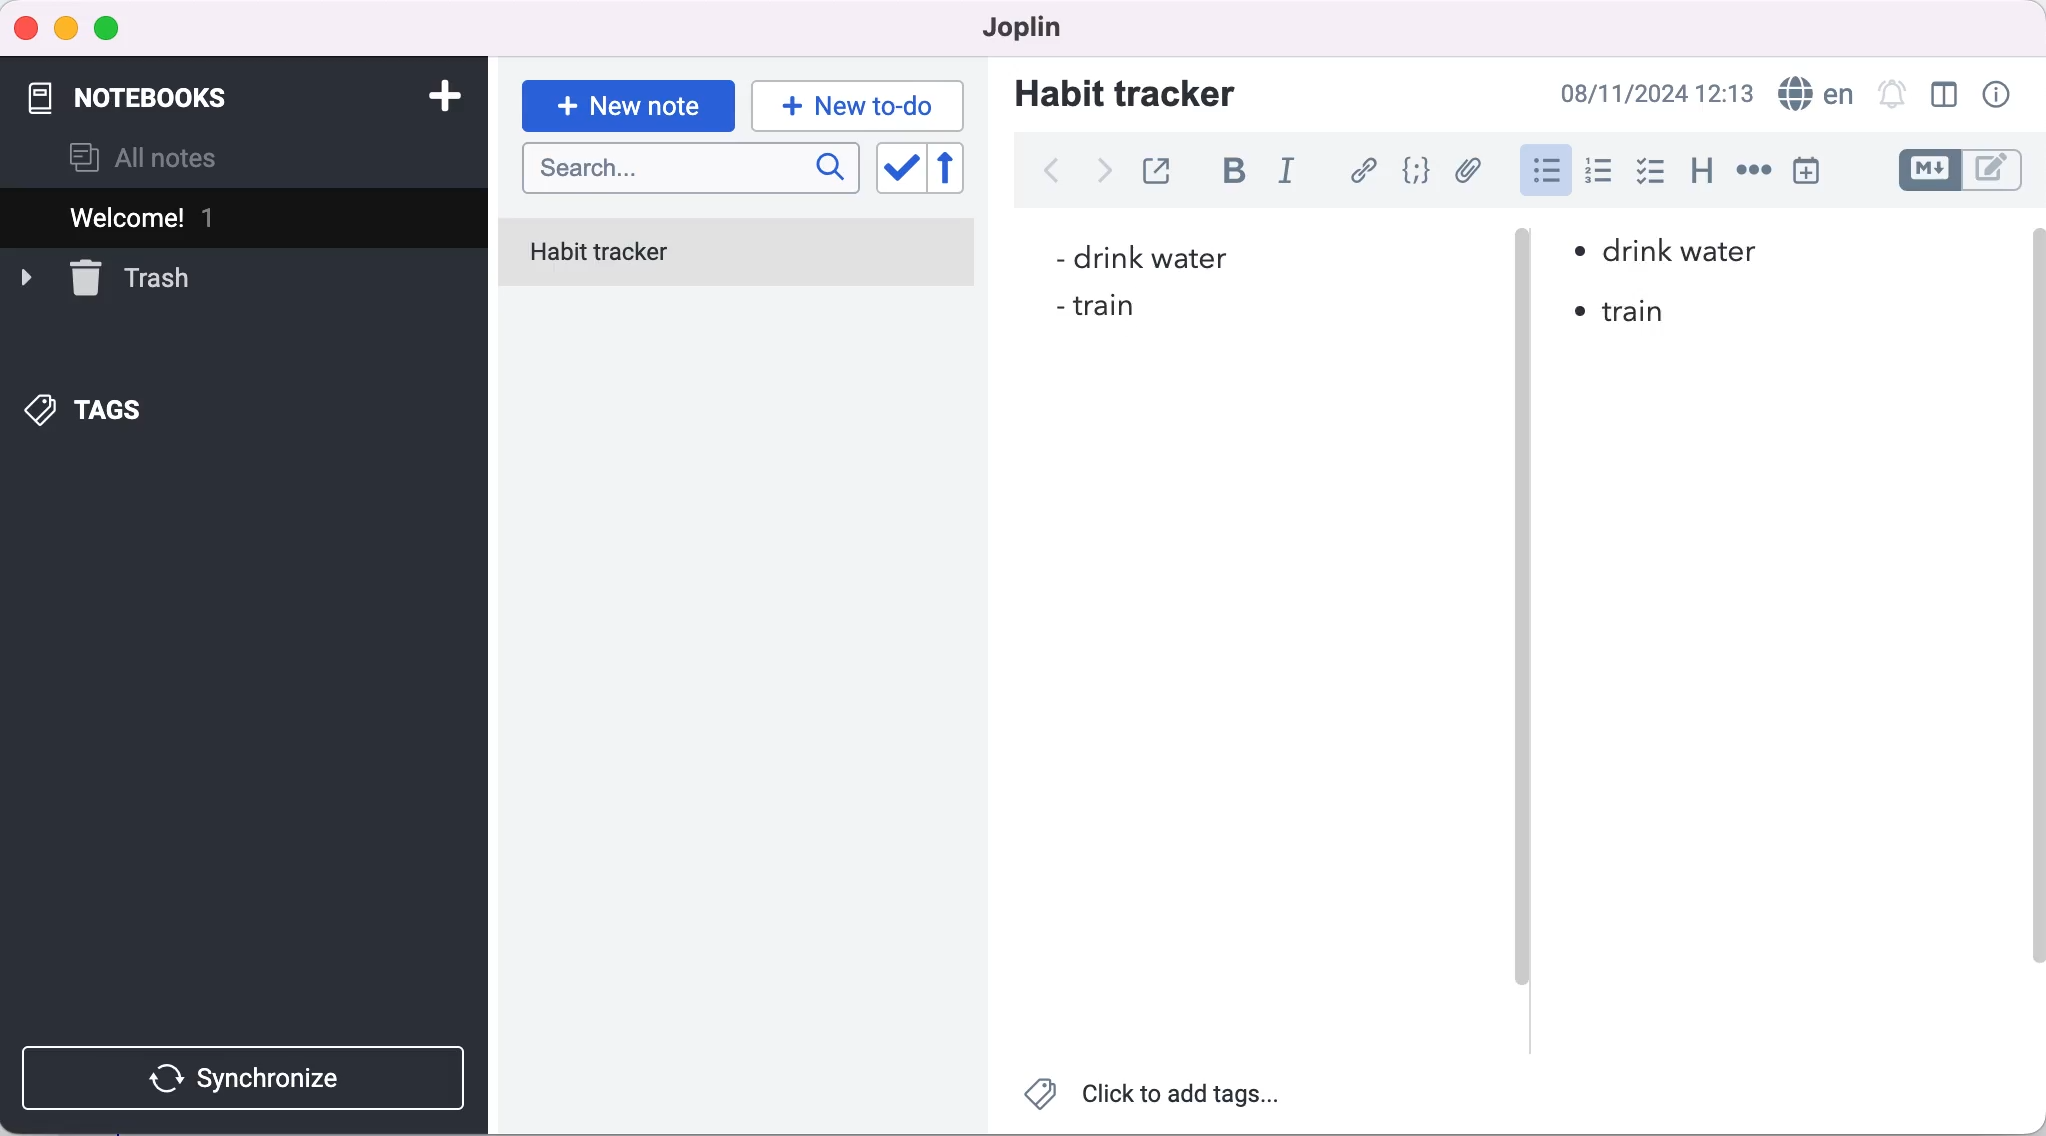 This screenshot has height=1136, width=2046. Describe the element at coordinates (440, 94) in the screenshot. I see `add notebook` at that location.